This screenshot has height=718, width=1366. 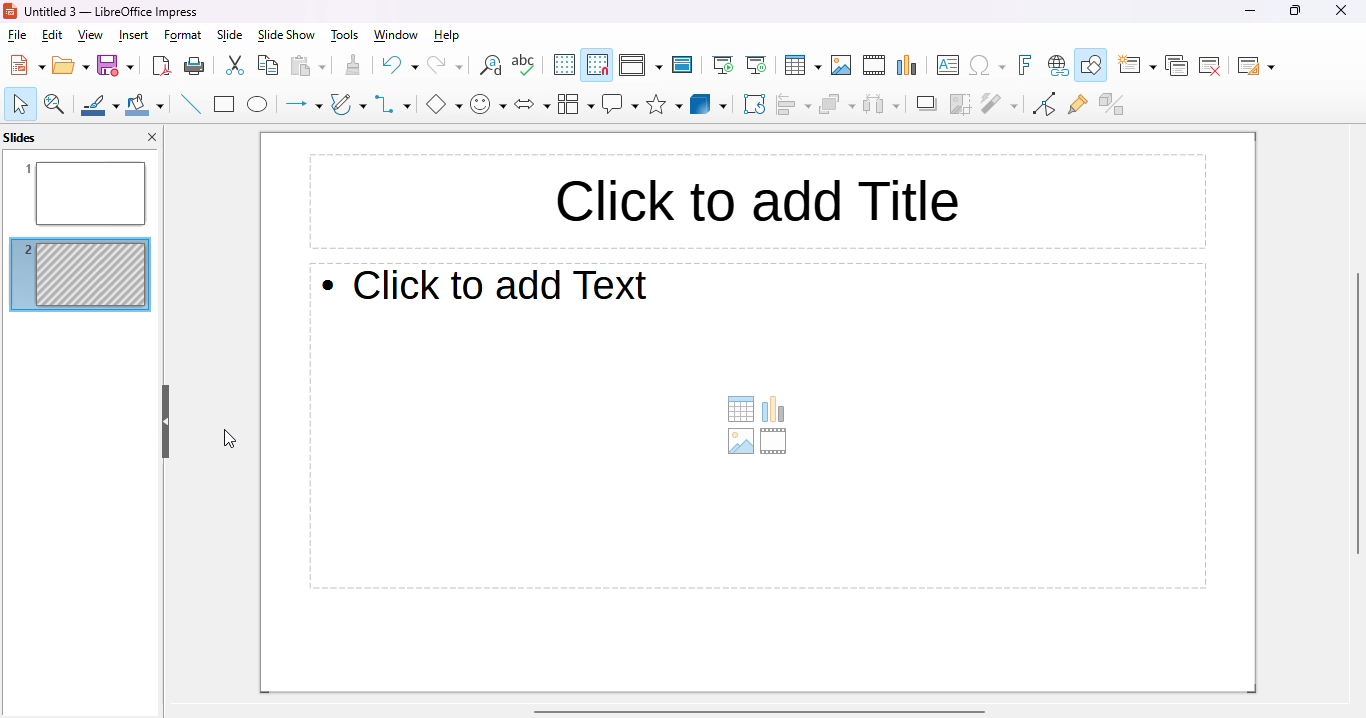 What do you see at coordinates (196, 67) in the screenshot?
I see `print` at bounding box center [196, 67].